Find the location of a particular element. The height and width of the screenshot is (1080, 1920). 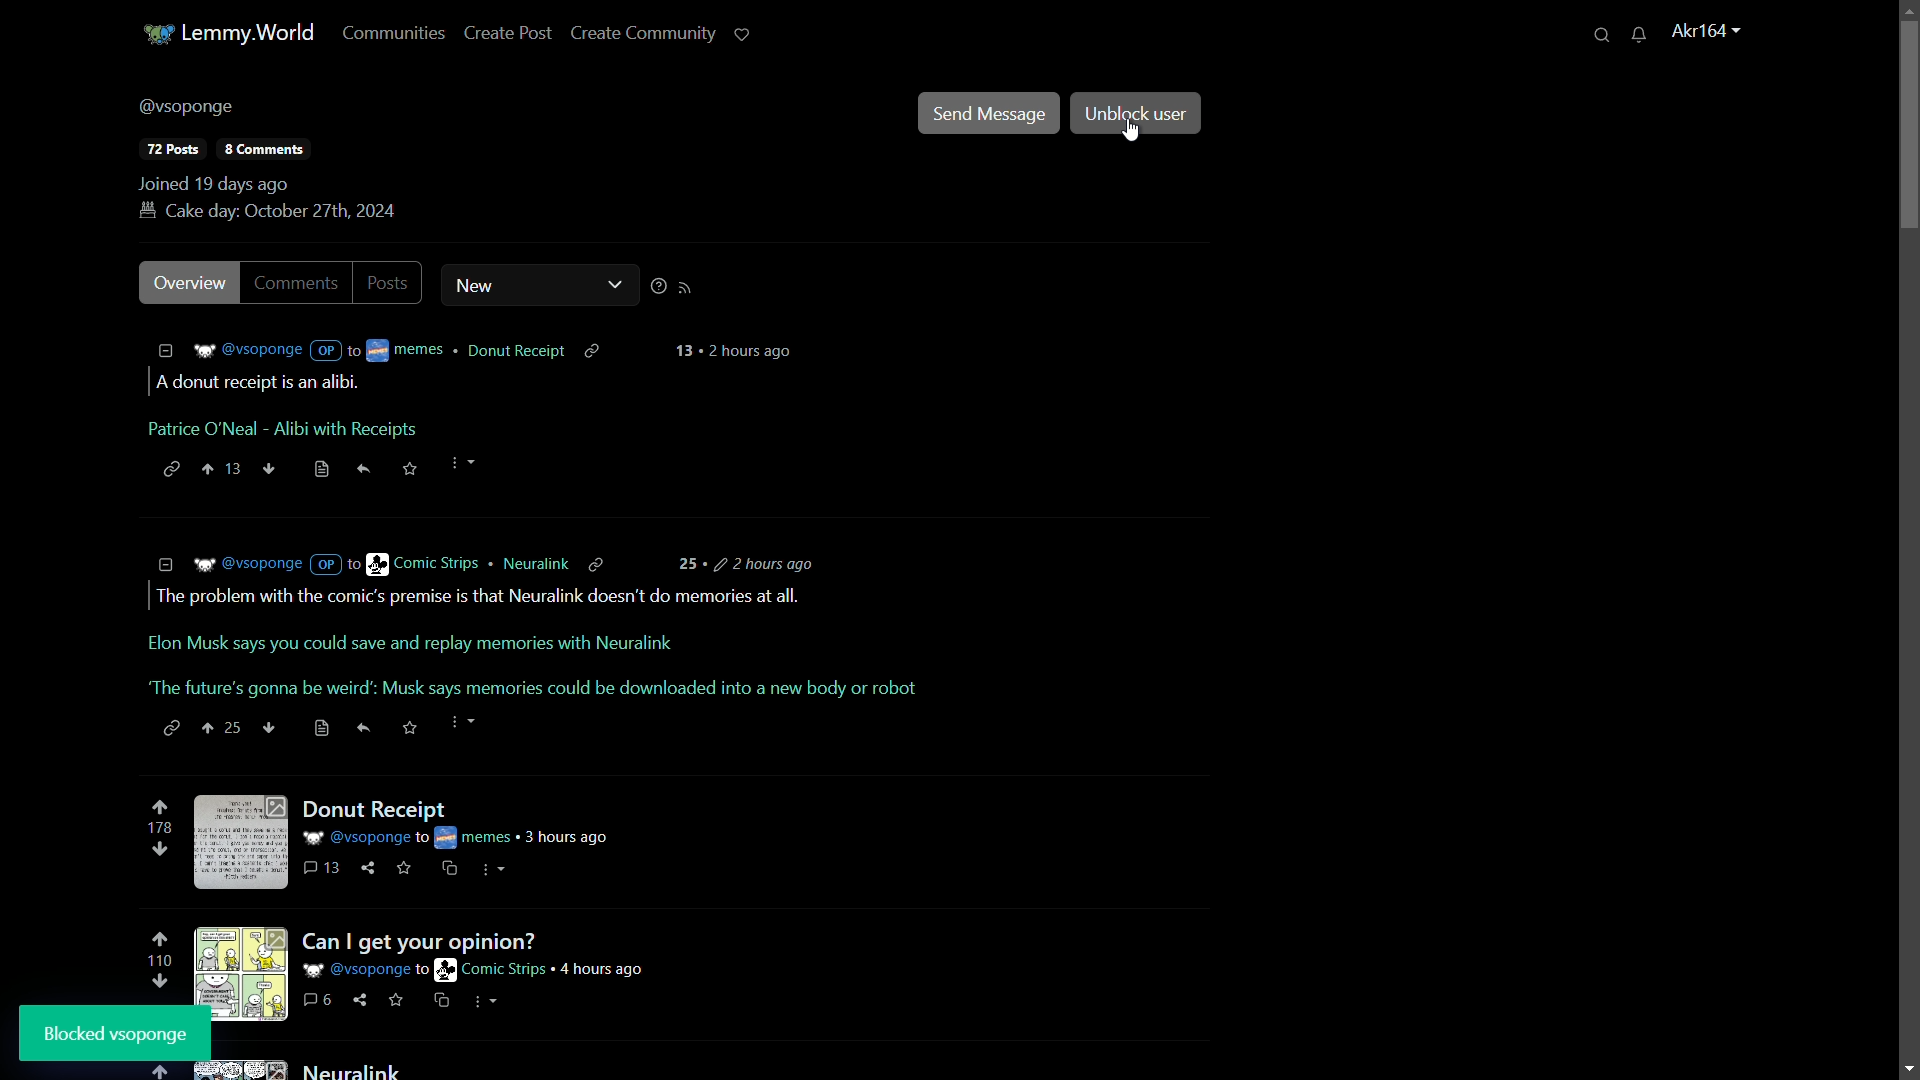

link is located at coordinates (399, 1006).